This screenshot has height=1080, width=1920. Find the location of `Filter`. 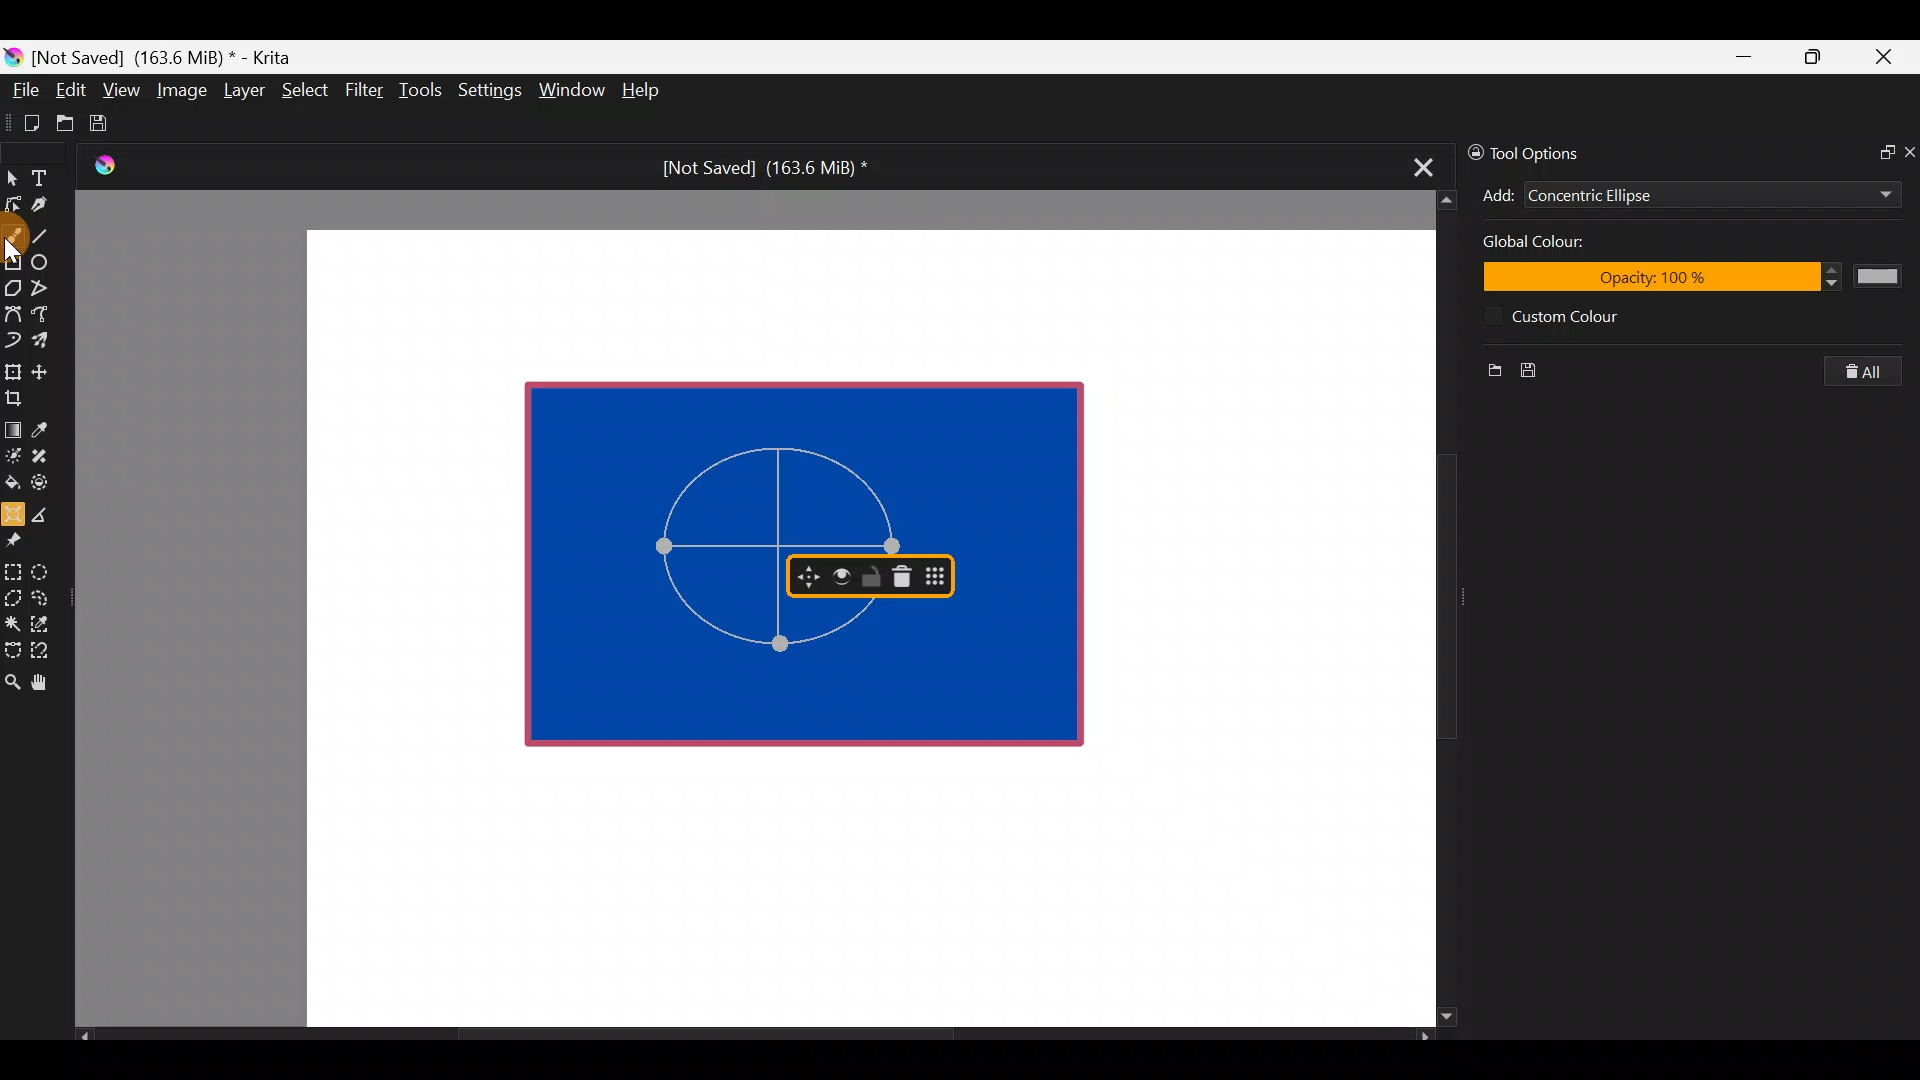

Filter is located at coordinates (365, 89).